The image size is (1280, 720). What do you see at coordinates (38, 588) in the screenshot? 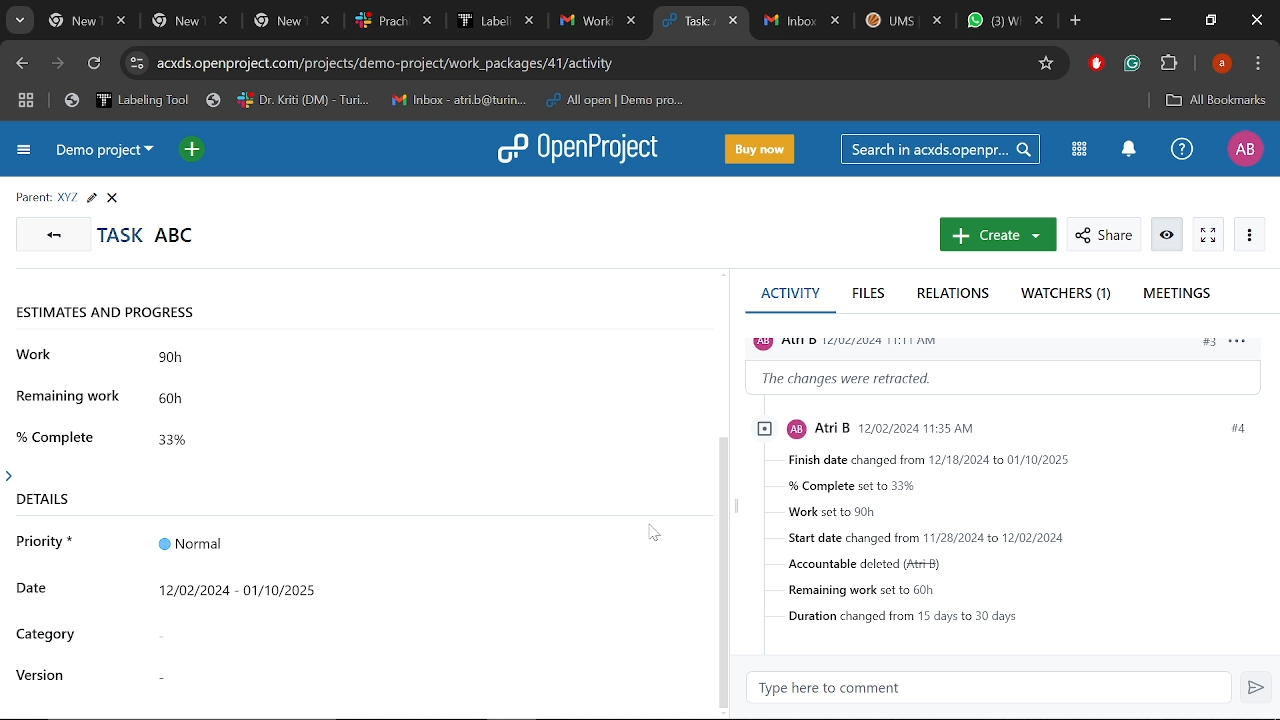
I see `date` at bounding box center [38, 588].